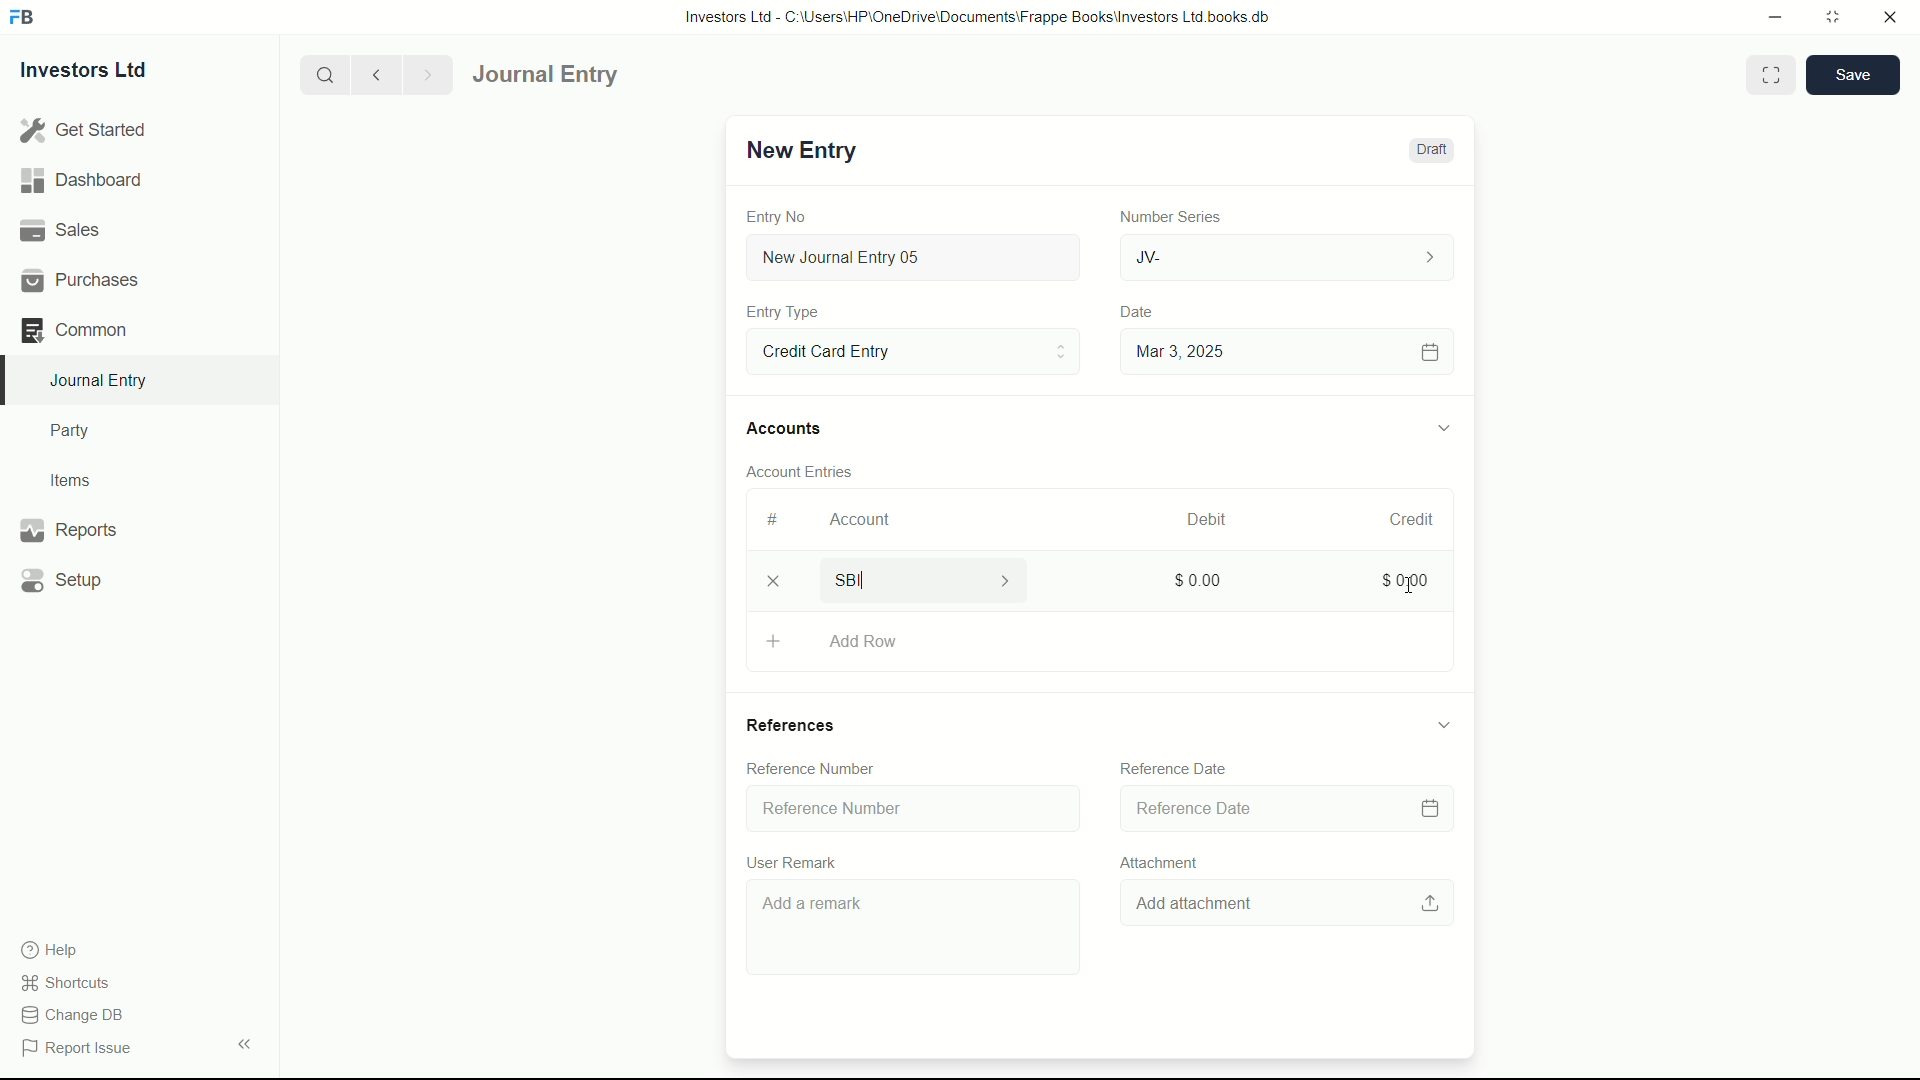  What do you see at coordinates (1139, 312) in the screenshot?
I see `Date` at bounding box center [1139, 312].